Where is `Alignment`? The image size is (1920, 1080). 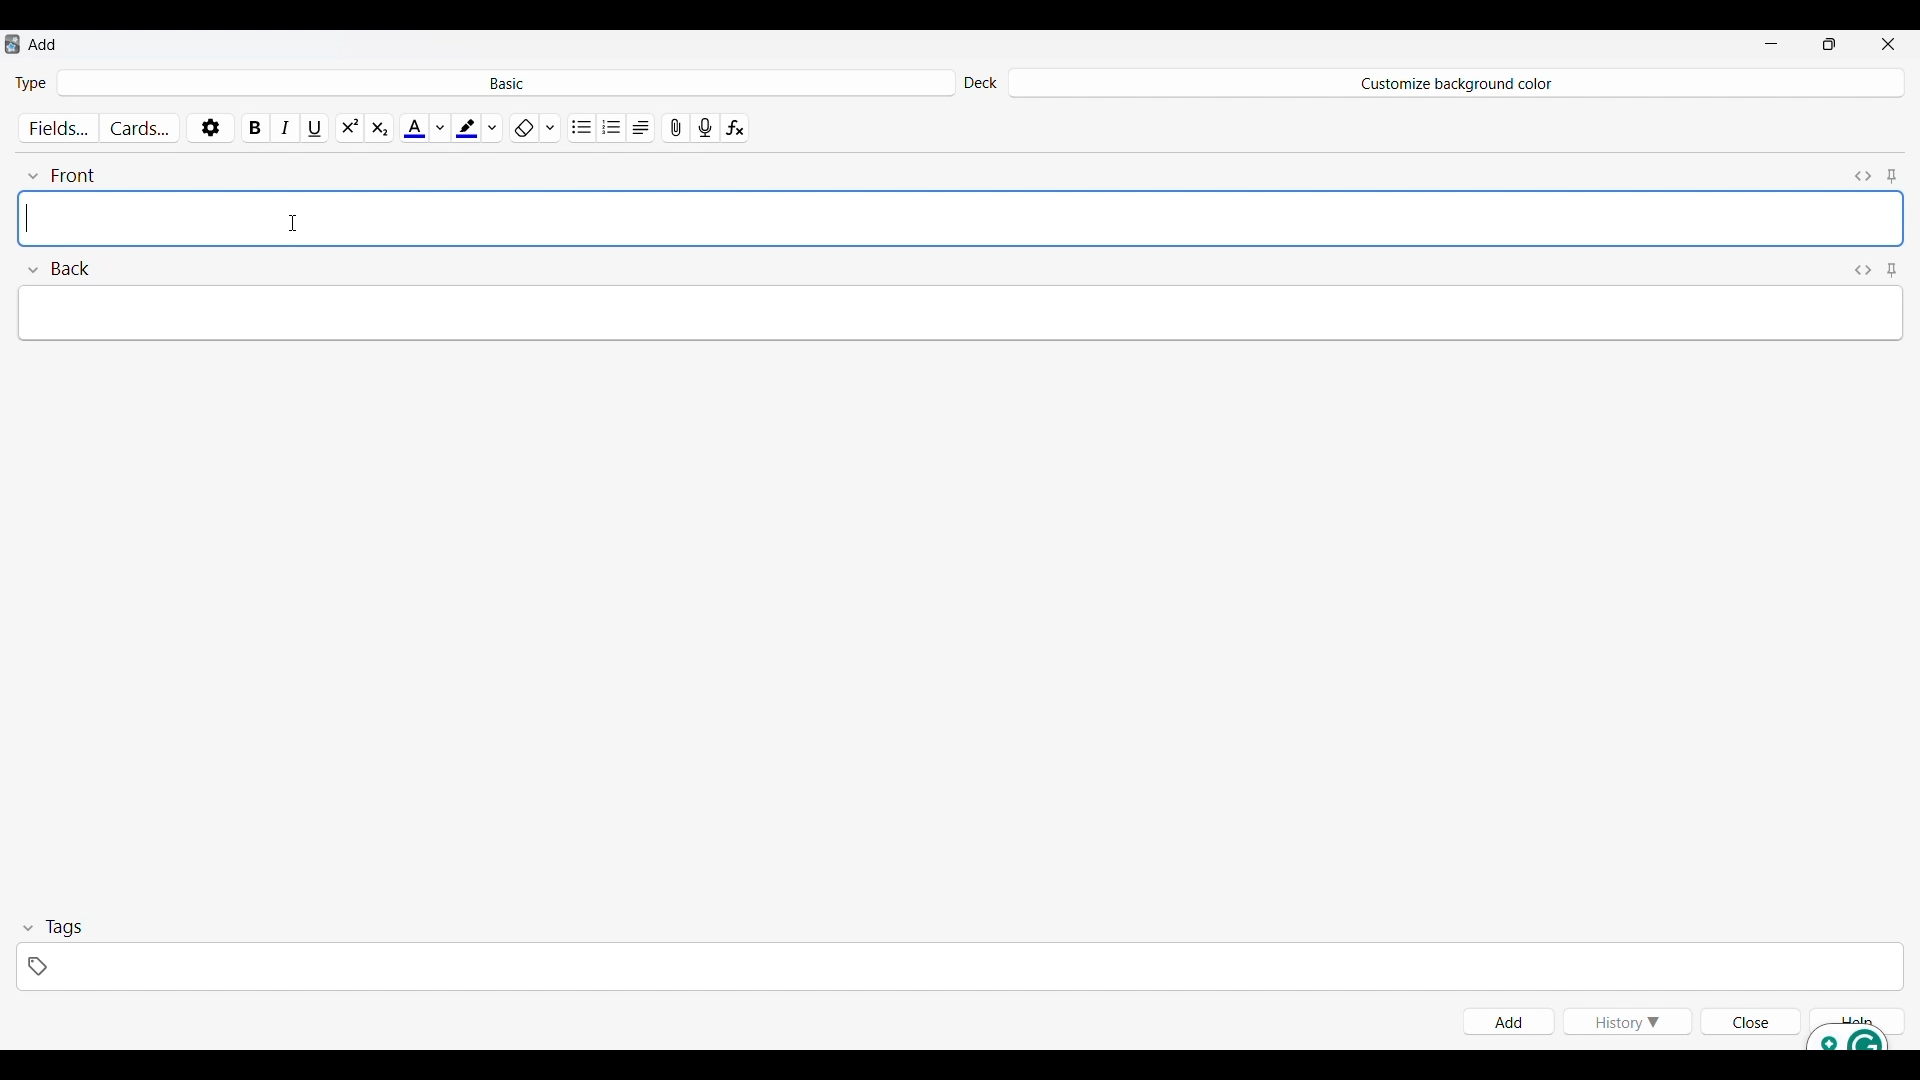
Alignment is located at coordinates (641, 125).